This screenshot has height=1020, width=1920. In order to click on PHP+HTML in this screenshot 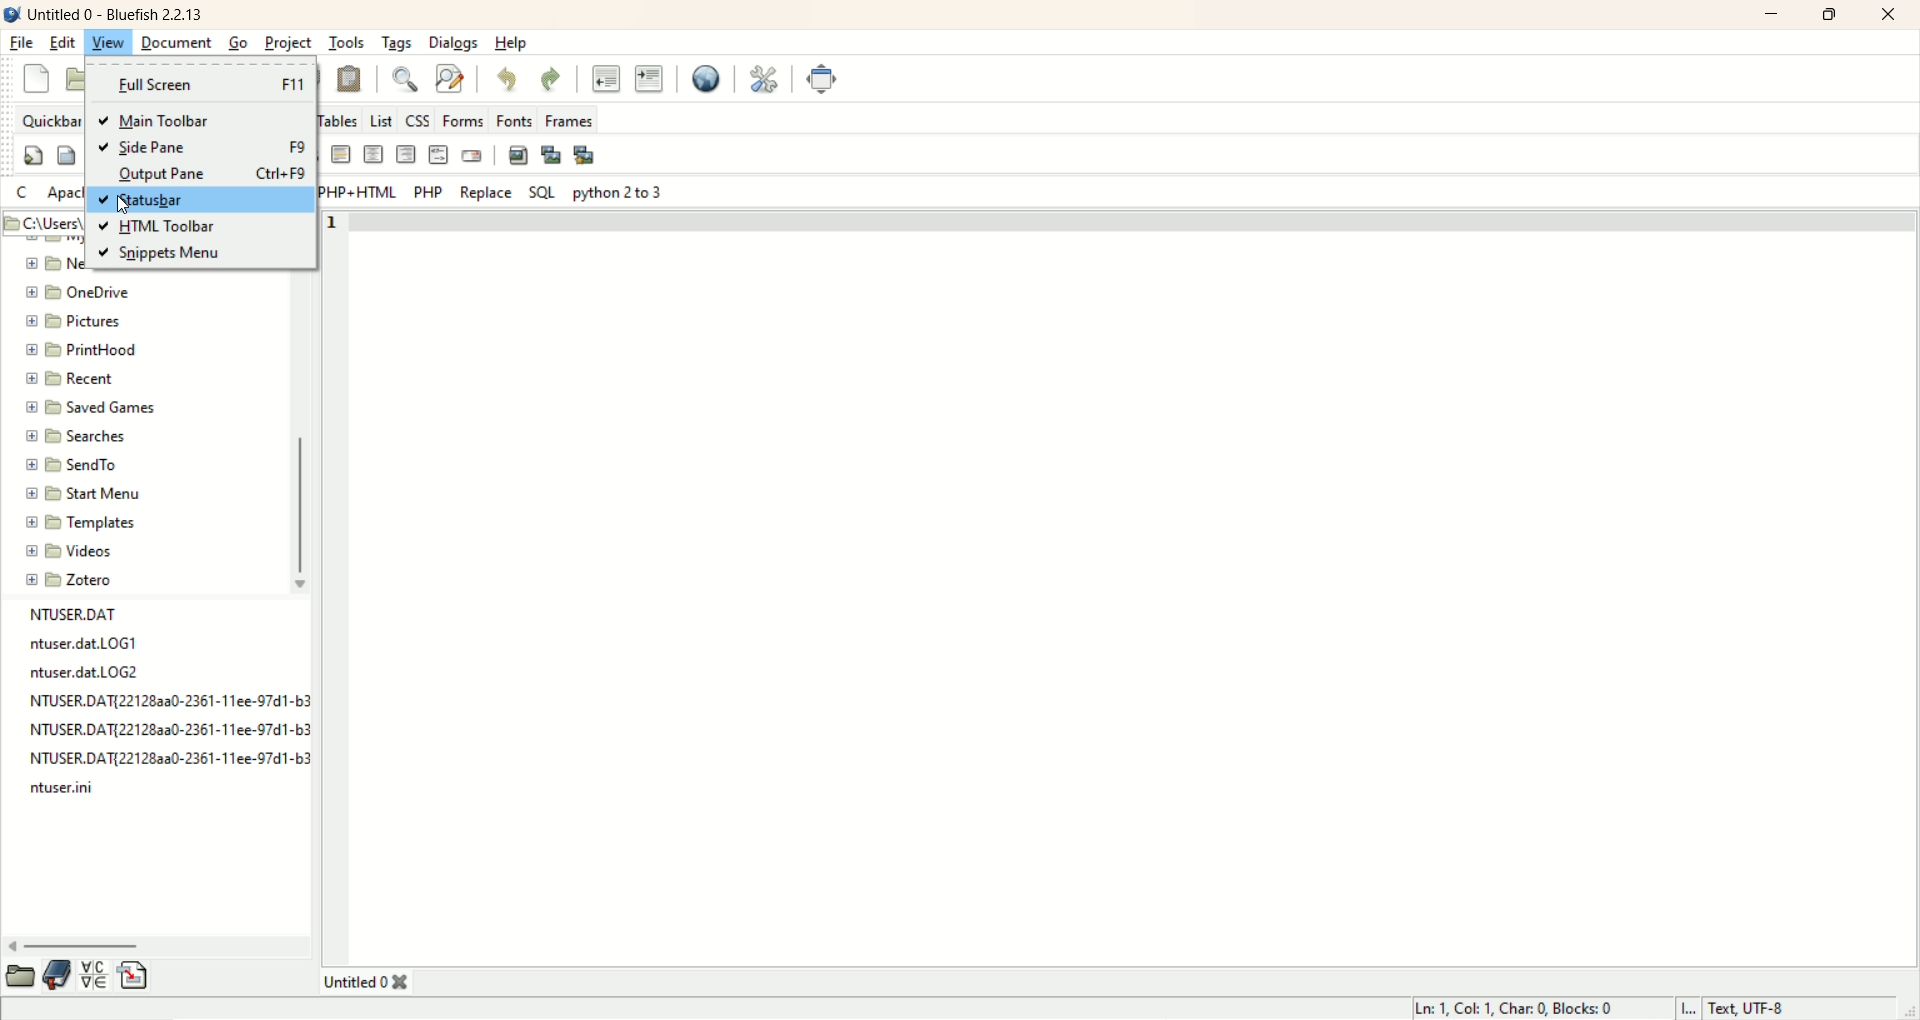, I will do `click(358, 193)`.